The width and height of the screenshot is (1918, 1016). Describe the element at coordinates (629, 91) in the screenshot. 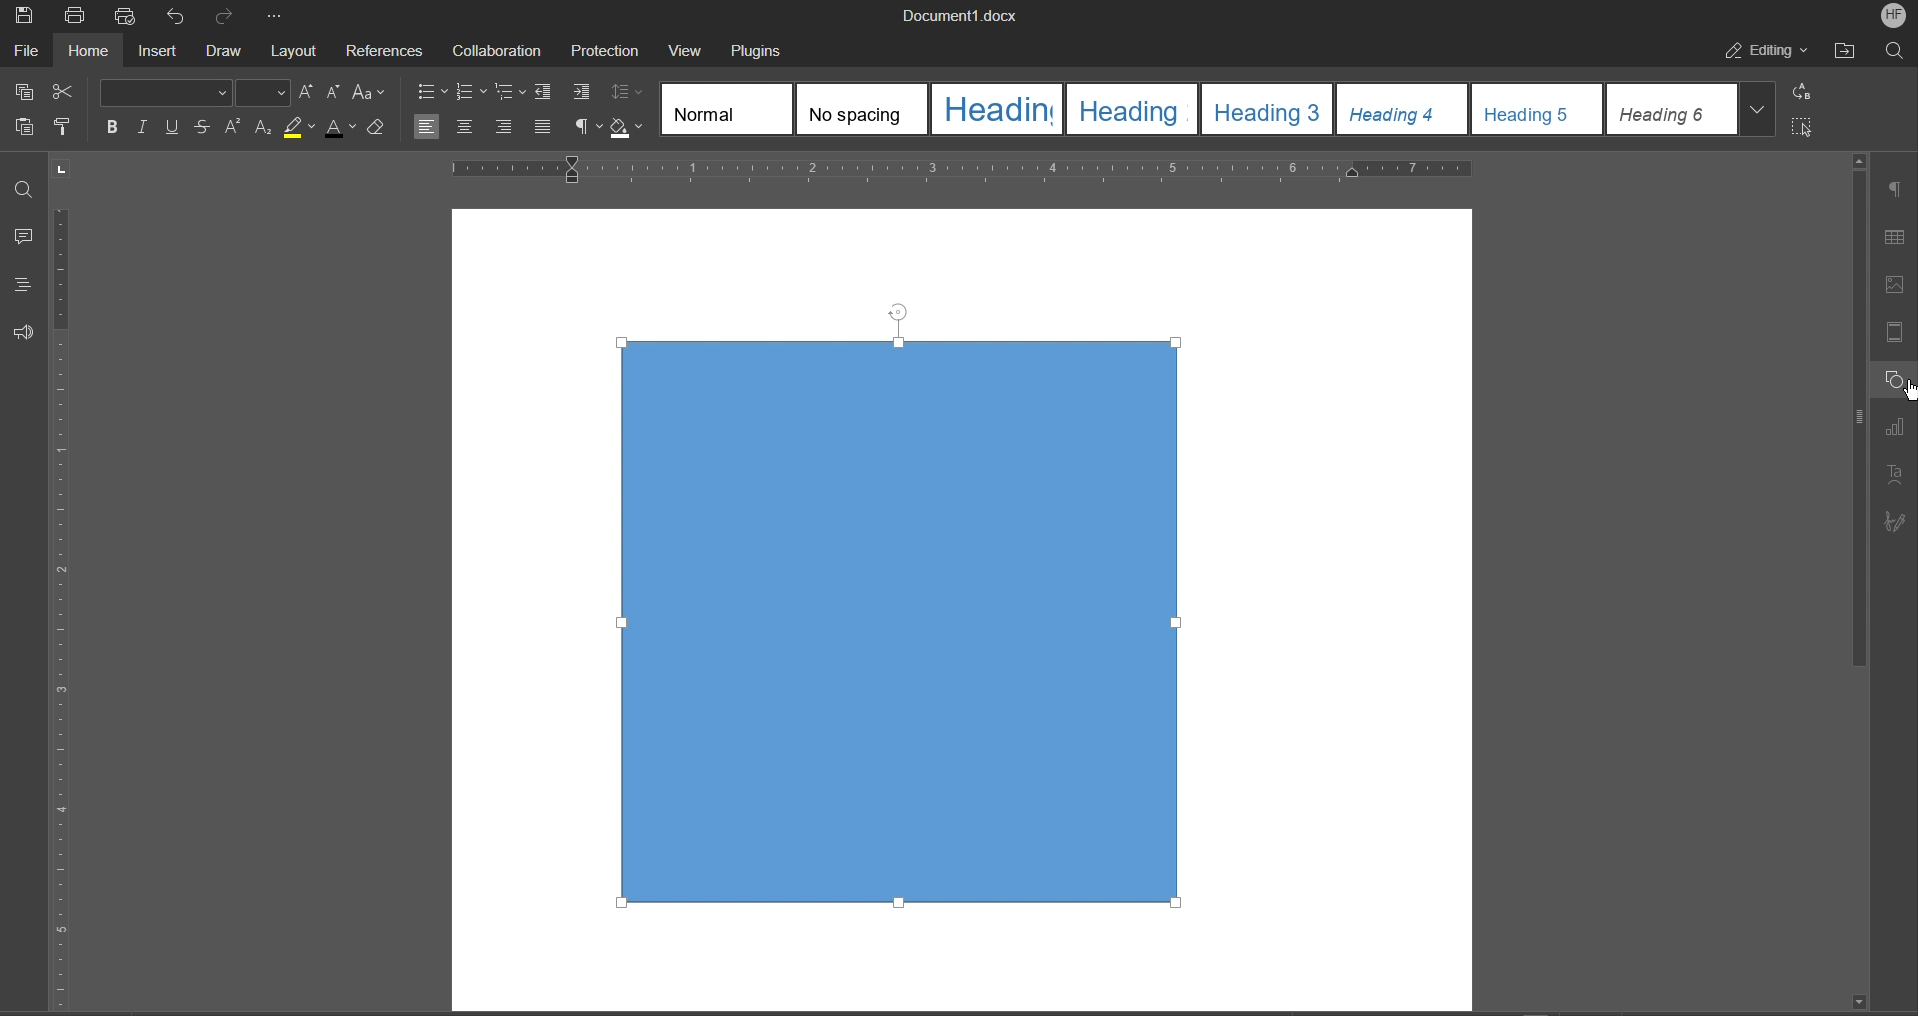

I see `Line spacing` at that location.